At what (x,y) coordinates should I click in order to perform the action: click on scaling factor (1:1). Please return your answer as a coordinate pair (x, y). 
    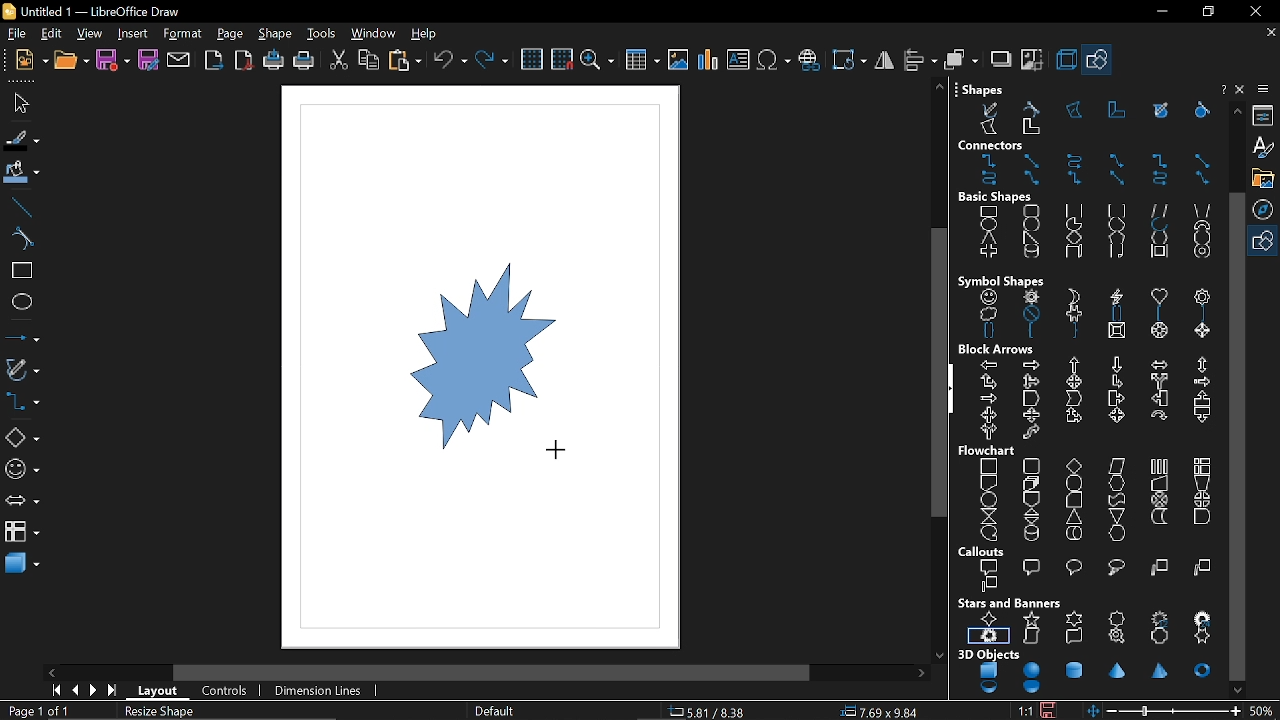
    Looking at the image, I should click on (1026, 710).